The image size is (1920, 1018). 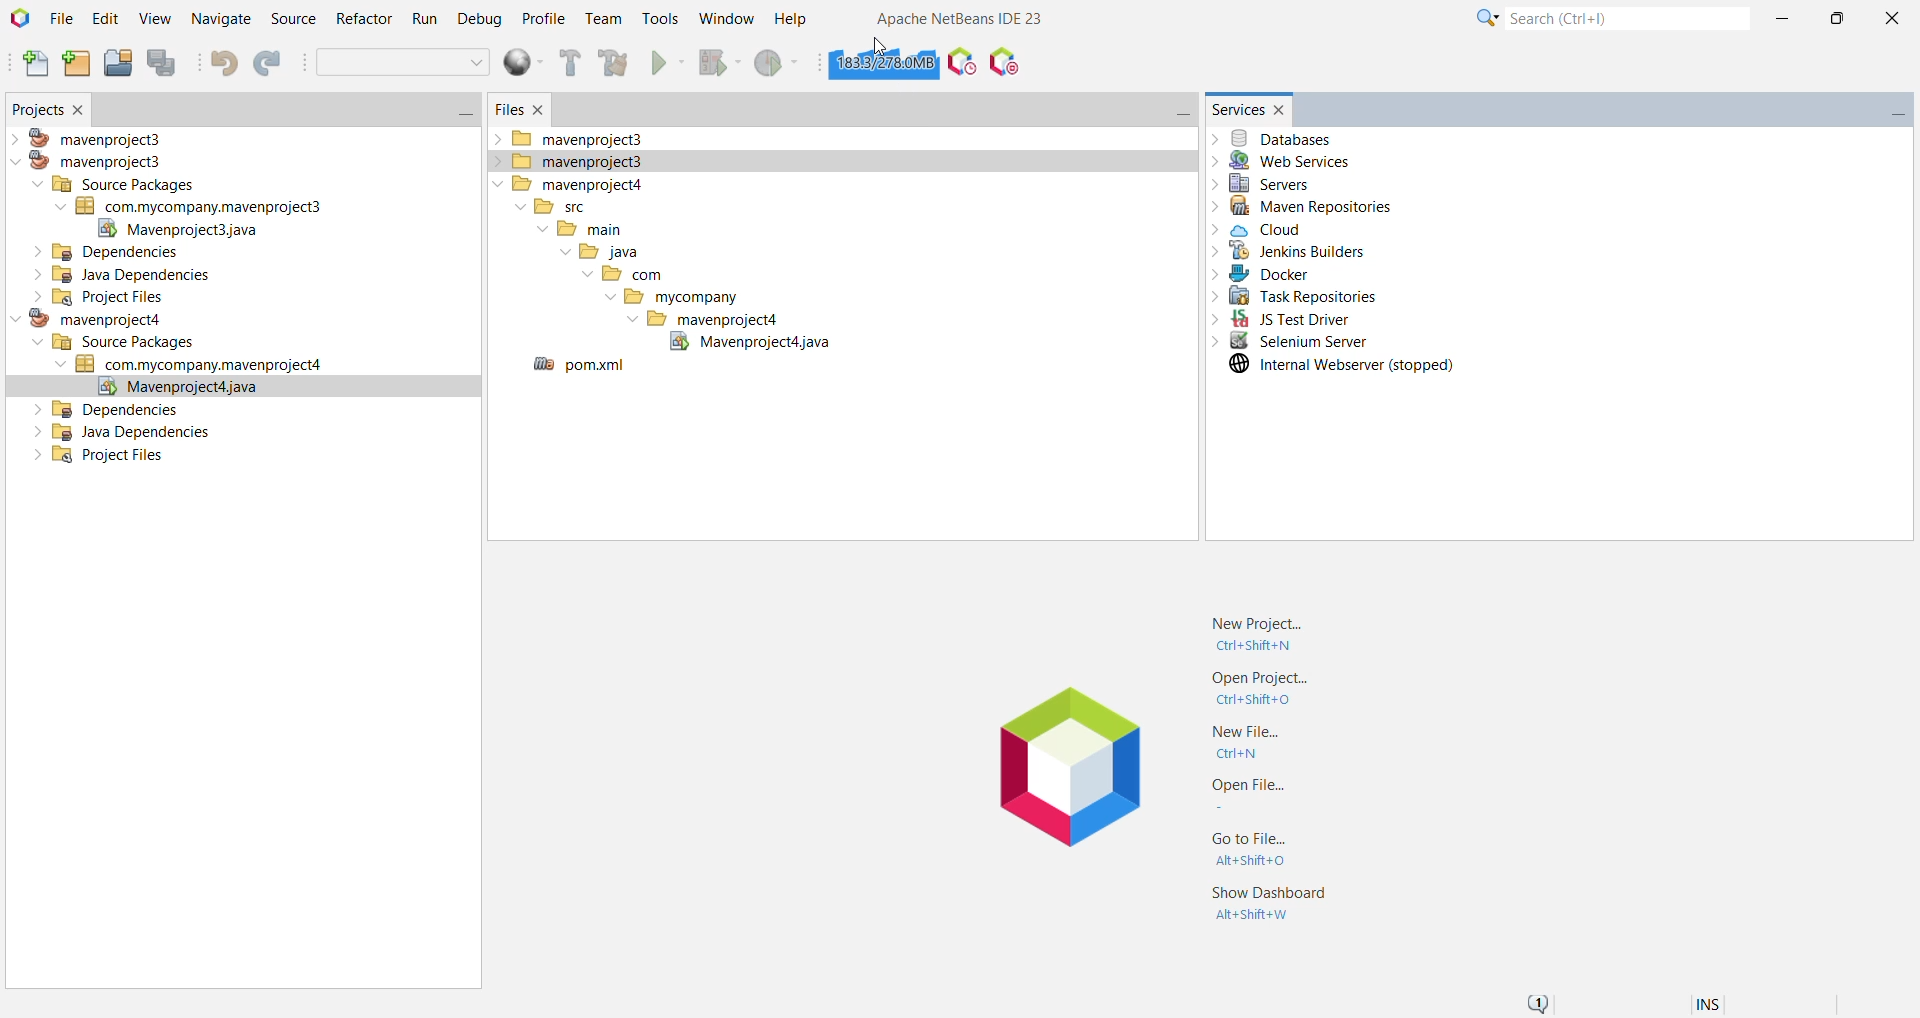 I want to click on Team, so click(x=603, y=20).